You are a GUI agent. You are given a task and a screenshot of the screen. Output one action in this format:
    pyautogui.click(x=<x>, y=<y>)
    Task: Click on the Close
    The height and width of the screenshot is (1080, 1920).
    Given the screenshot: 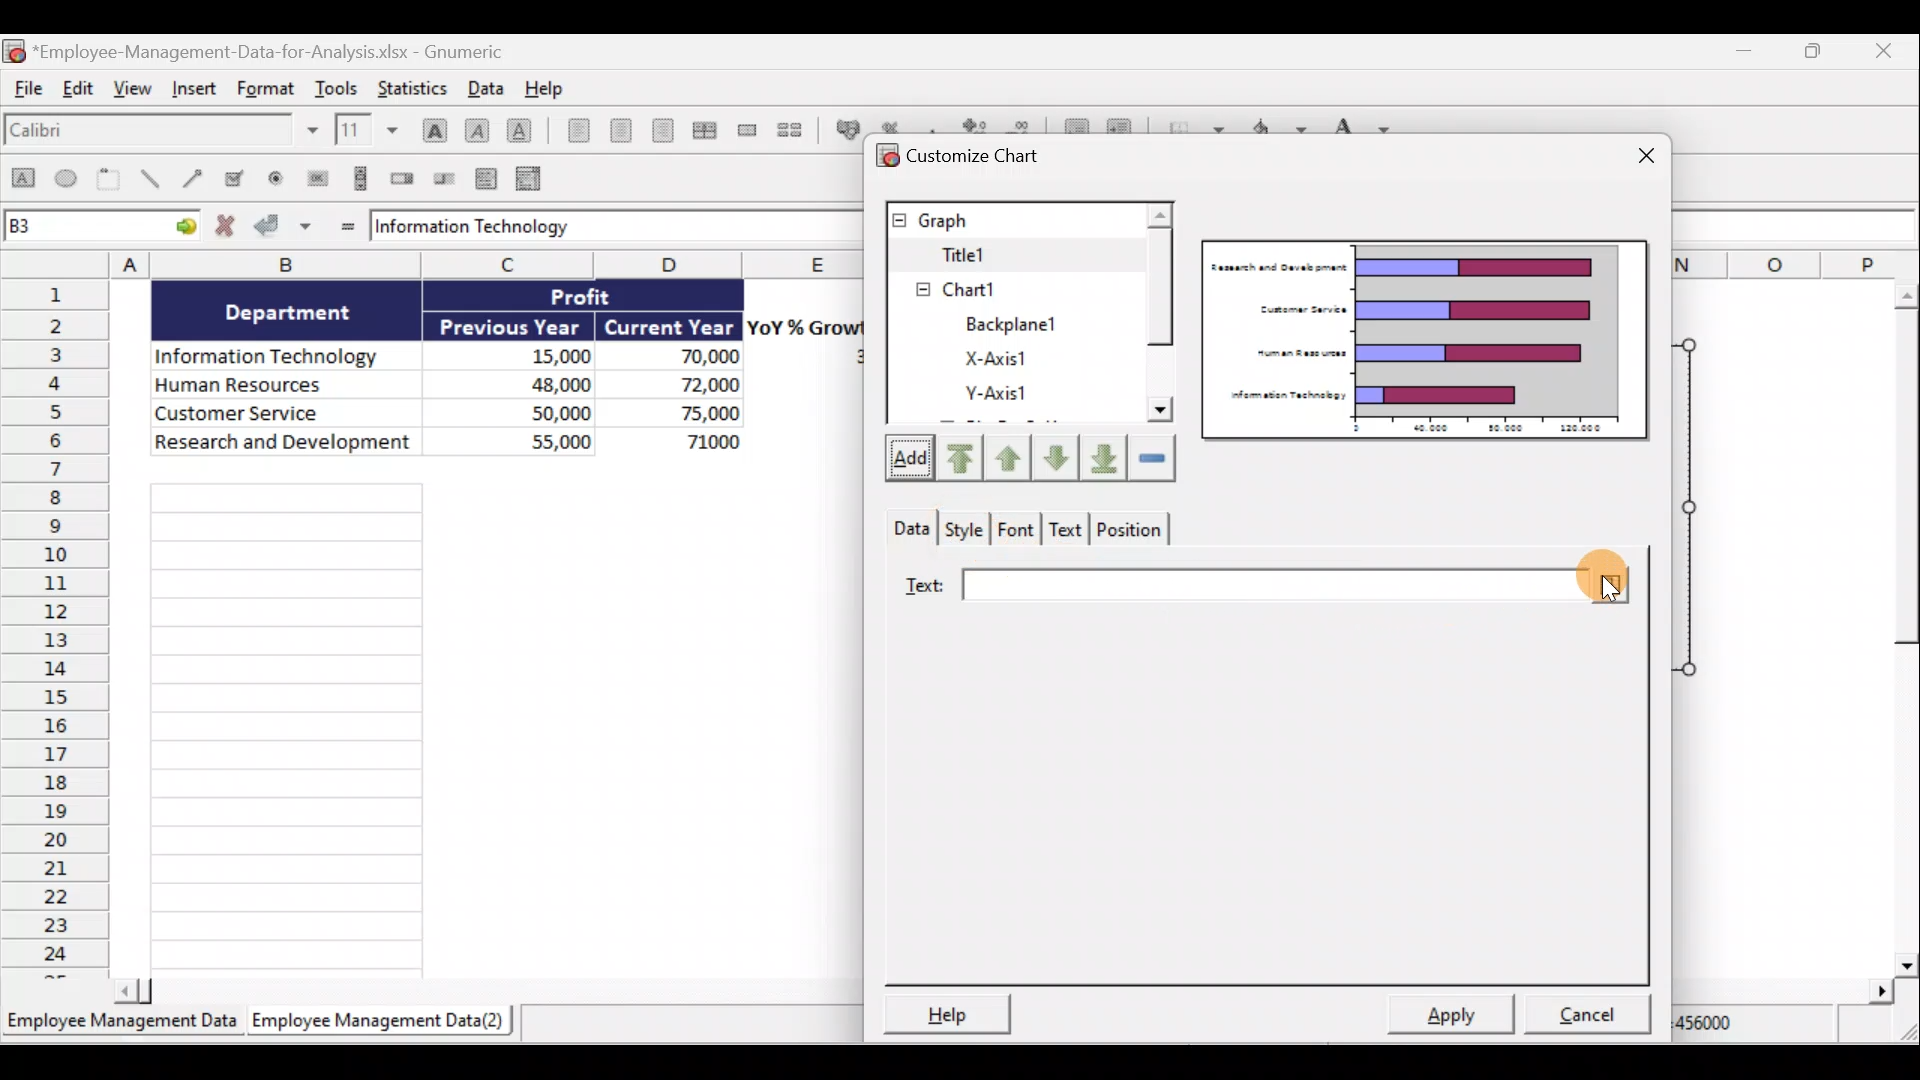 What is the action you would take?
    pyautogui.click(x=1634, y=151)
    